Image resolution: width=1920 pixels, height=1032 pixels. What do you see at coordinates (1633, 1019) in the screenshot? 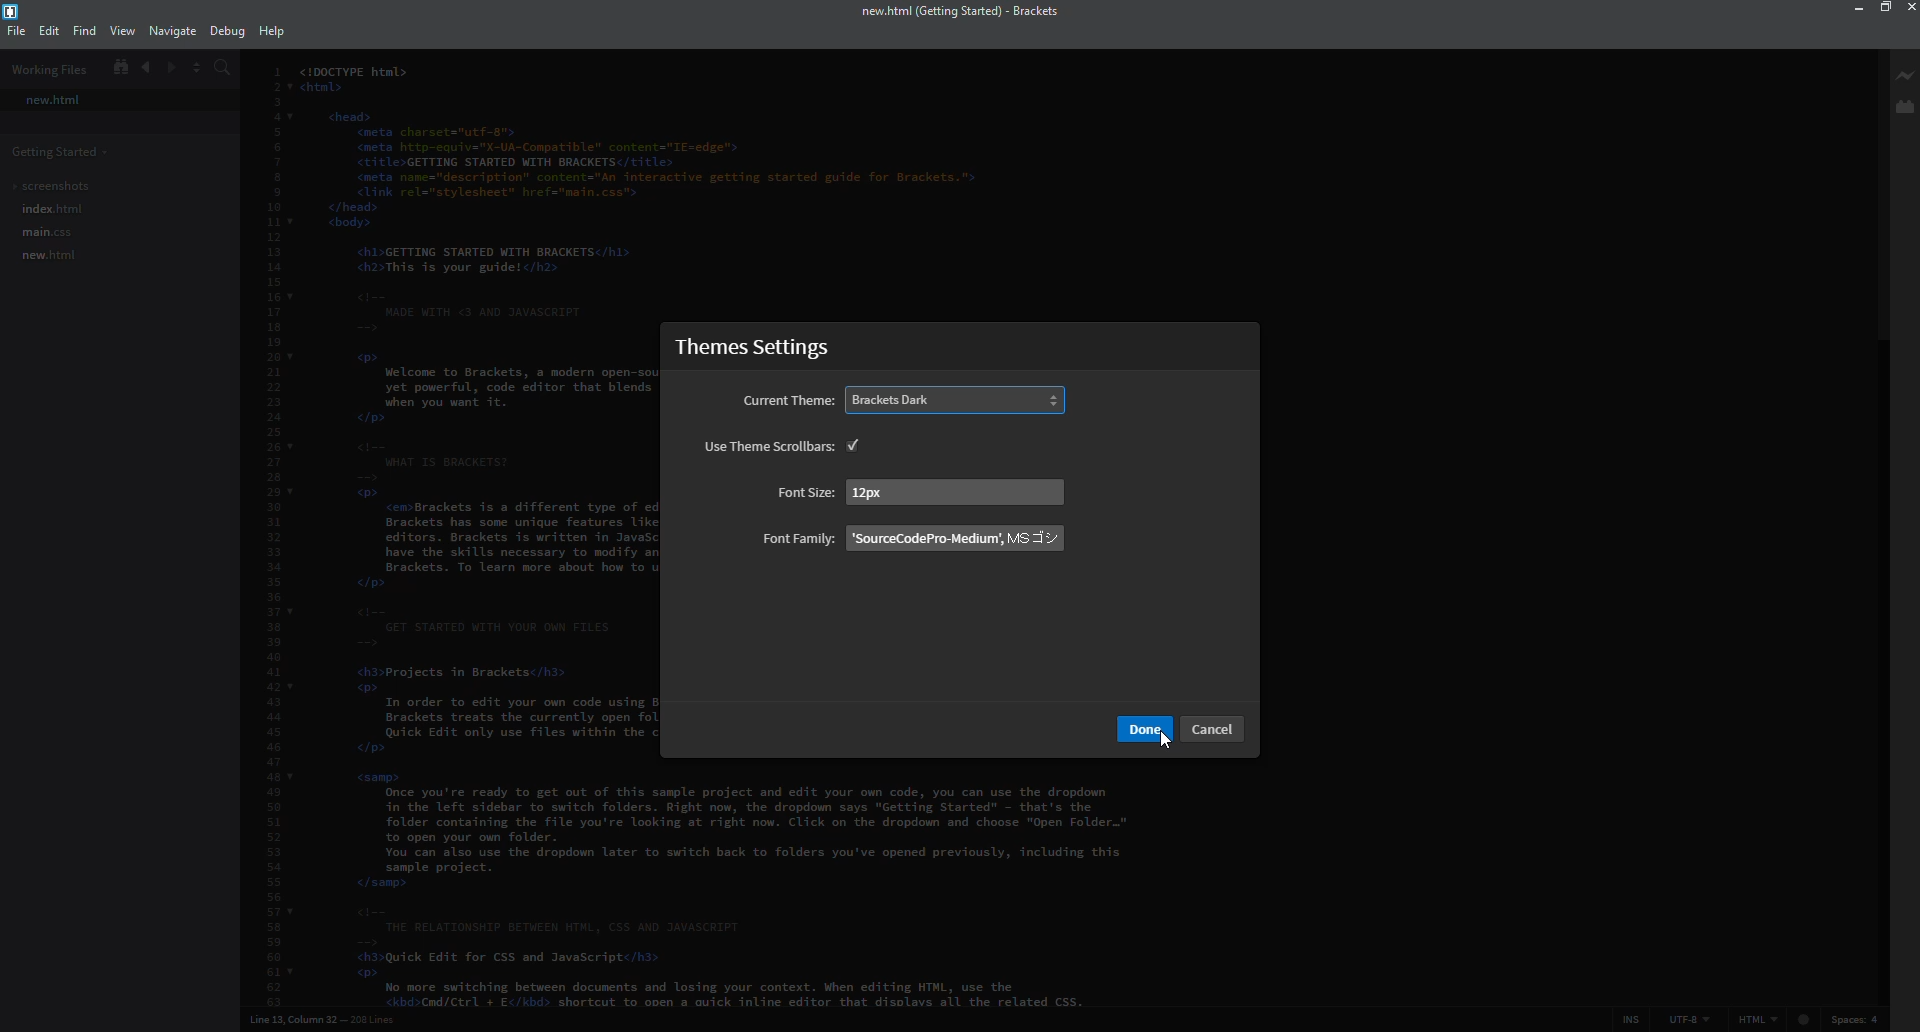
I see `ins` at bounding box center [1633, 1019].